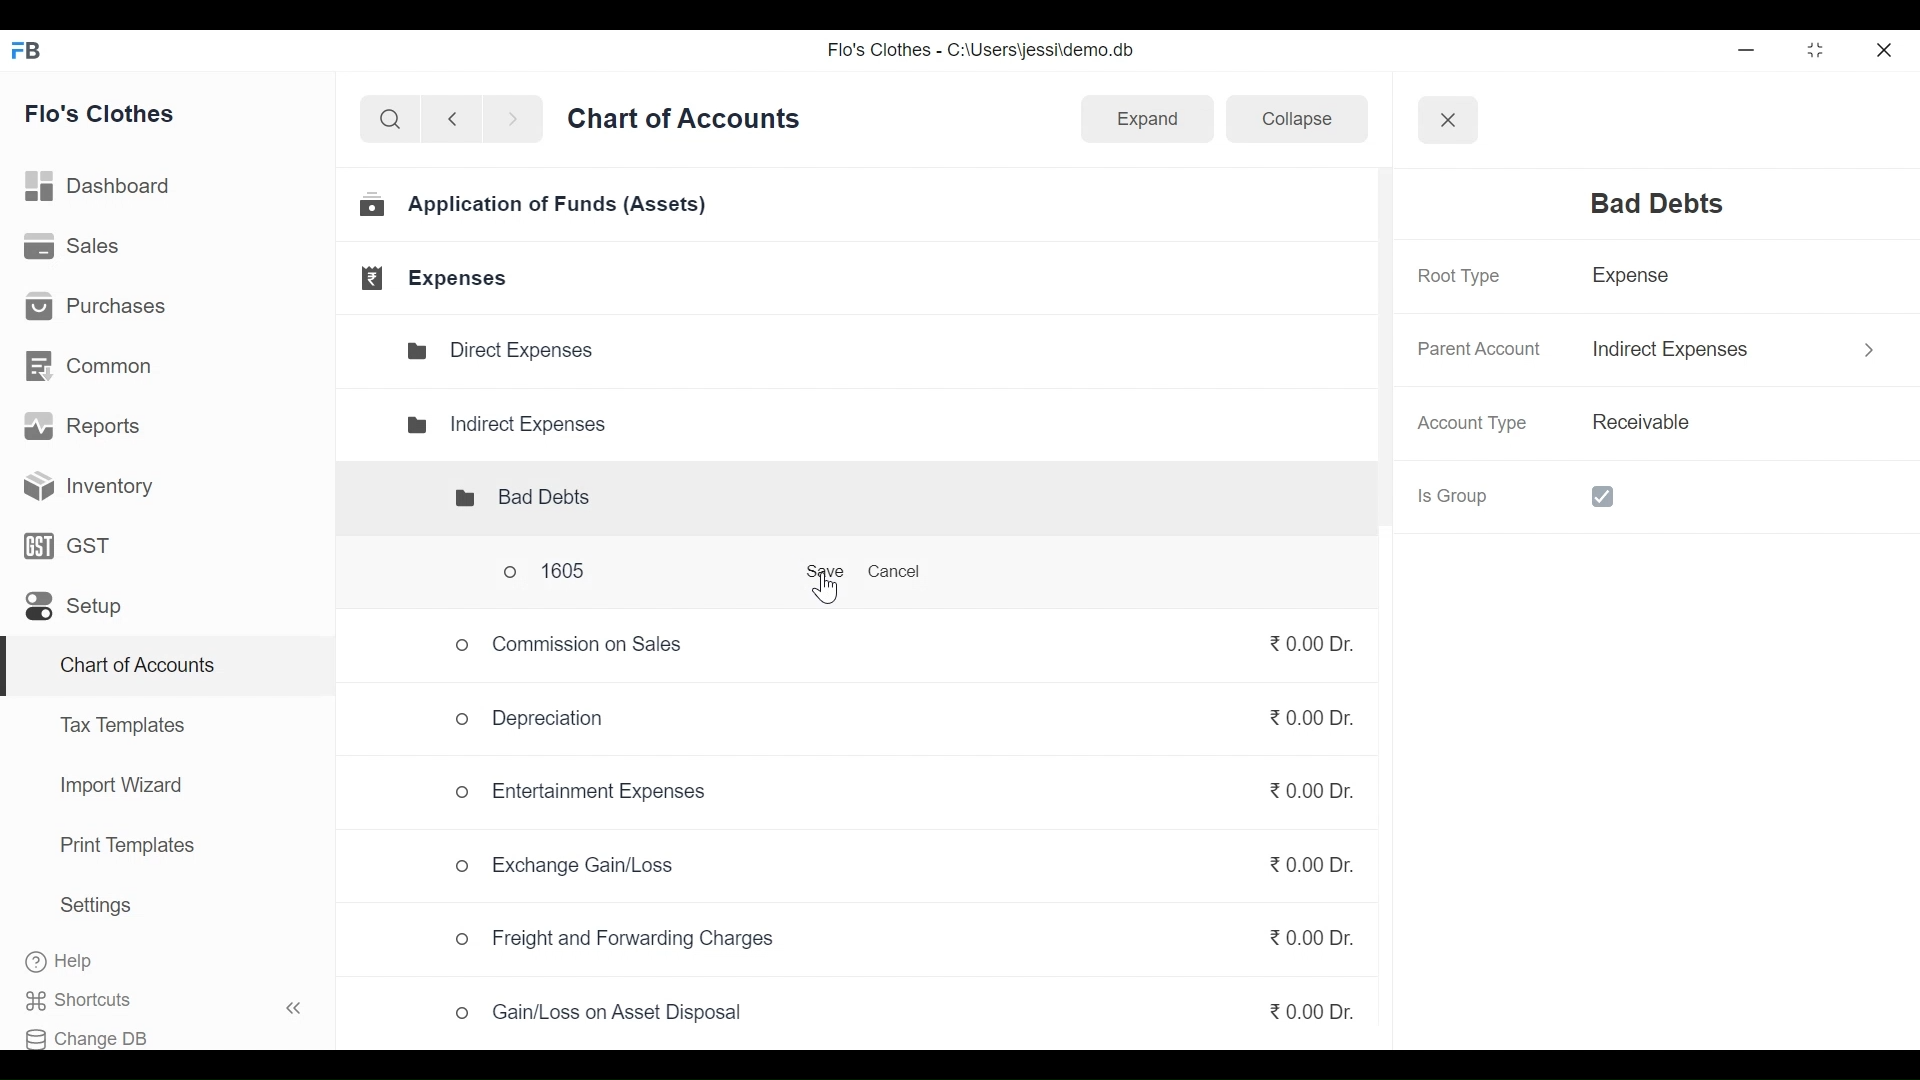 The image size is (1920, 1080). Describe the element at coordinates (438, 278) in the screenshot. I see `Expenses` at that location.